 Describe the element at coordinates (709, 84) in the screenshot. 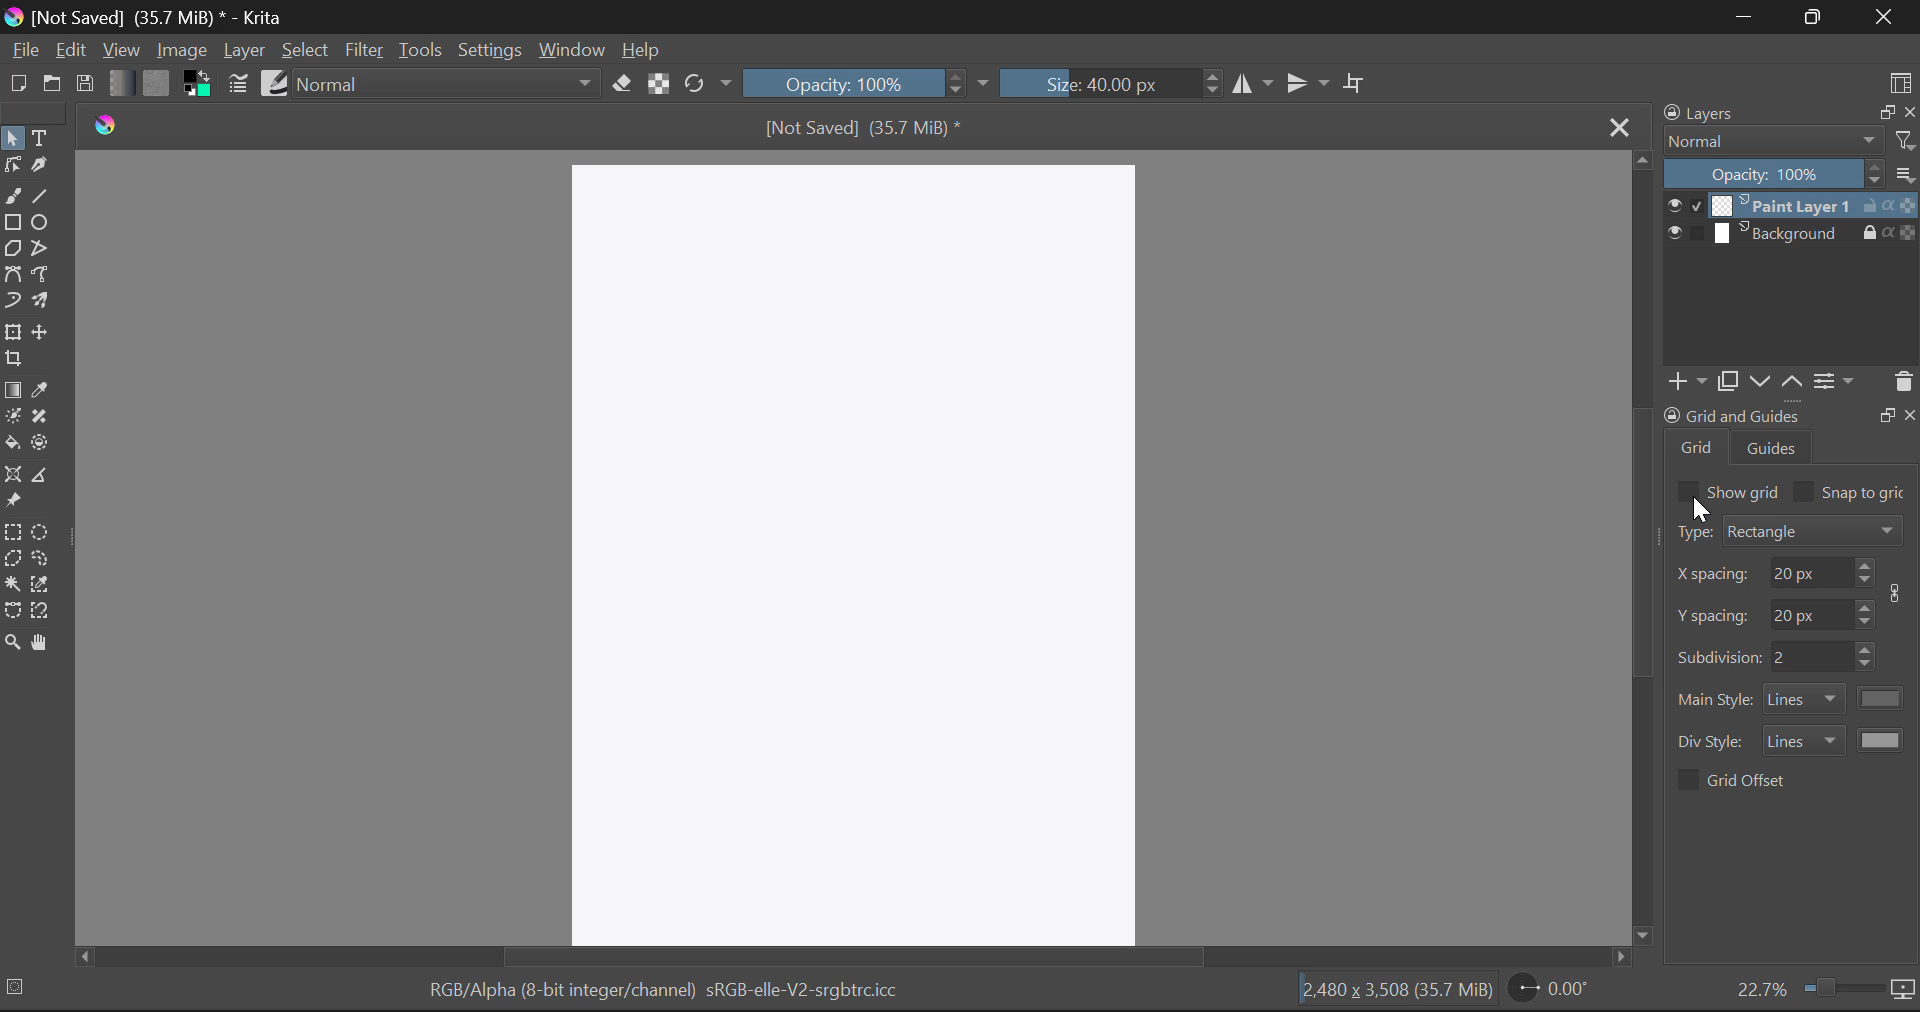

I see `Rotate` at that location.